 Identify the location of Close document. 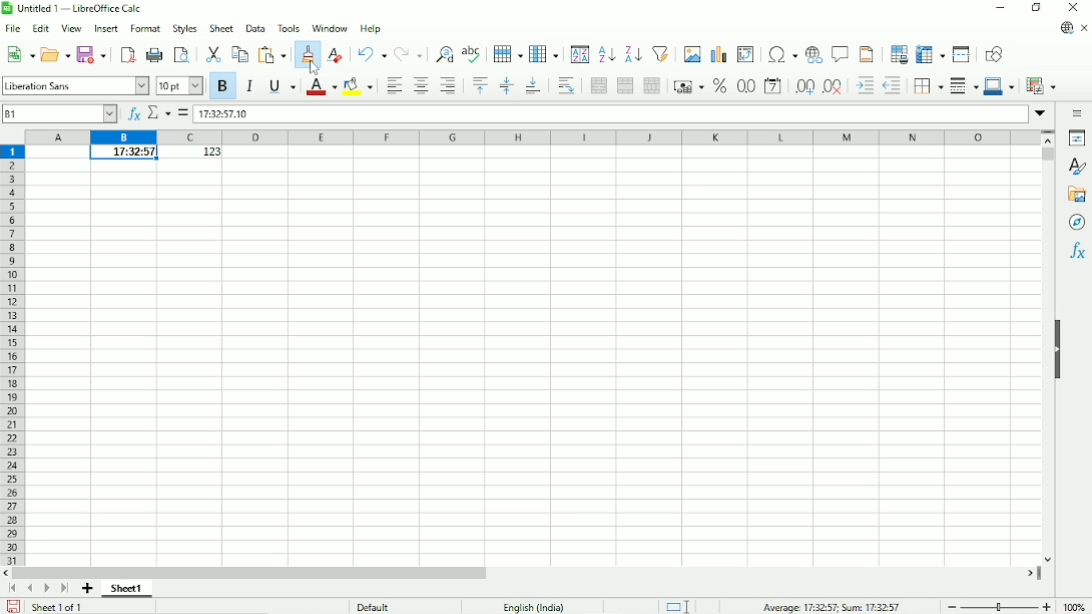
(1084, 28).